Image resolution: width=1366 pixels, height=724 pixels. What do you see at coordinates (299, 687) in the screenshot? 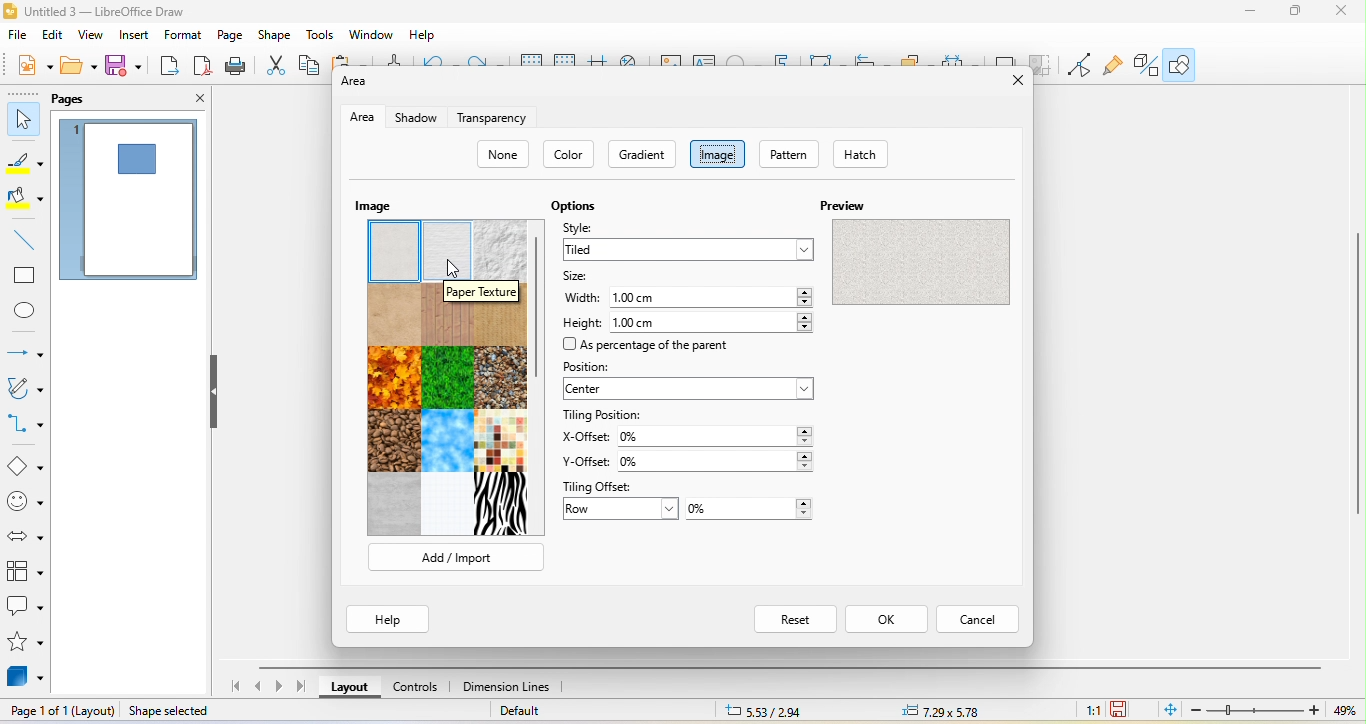
I see `last page` at bounding box center [299, 687].